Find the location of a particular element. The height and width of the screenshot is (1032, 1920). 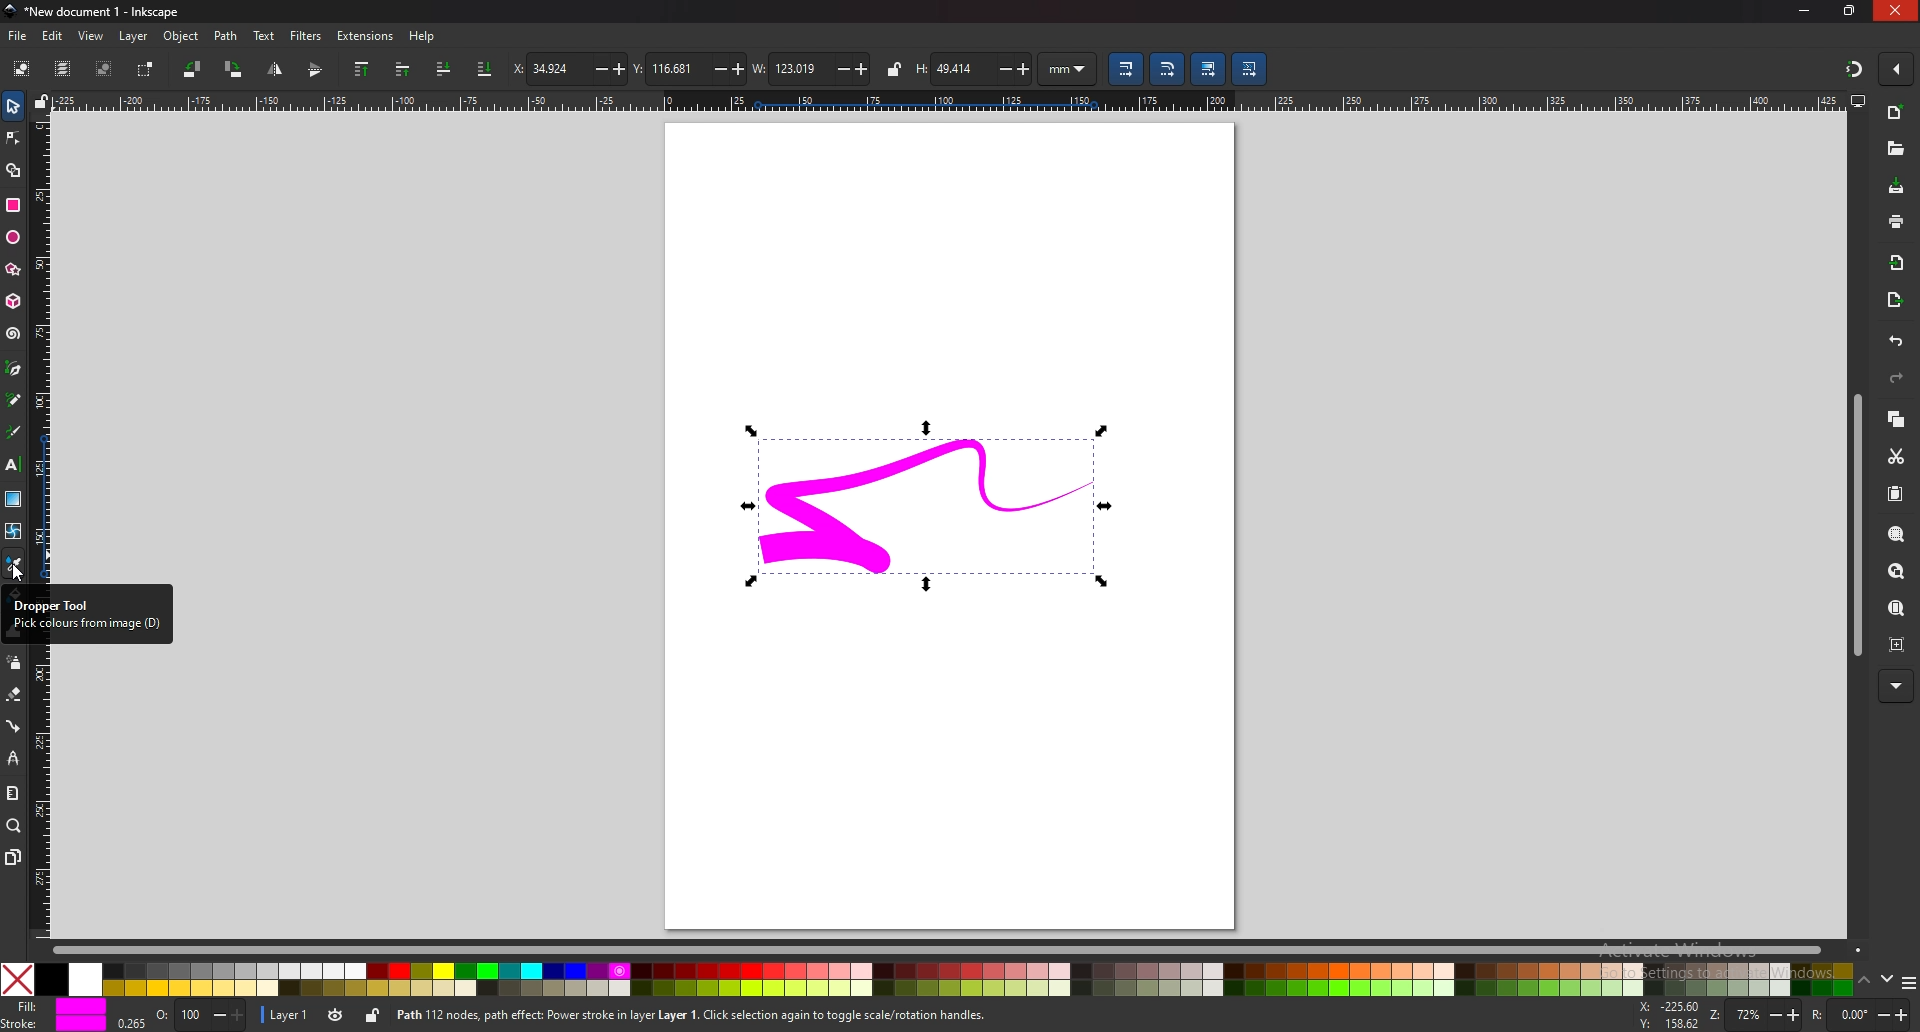

Path 112 nodes, path effect: Power stroke in layer Layer 1. Click selection again to toggle scale/rotation handles. is located at coordinates (698, 1015).